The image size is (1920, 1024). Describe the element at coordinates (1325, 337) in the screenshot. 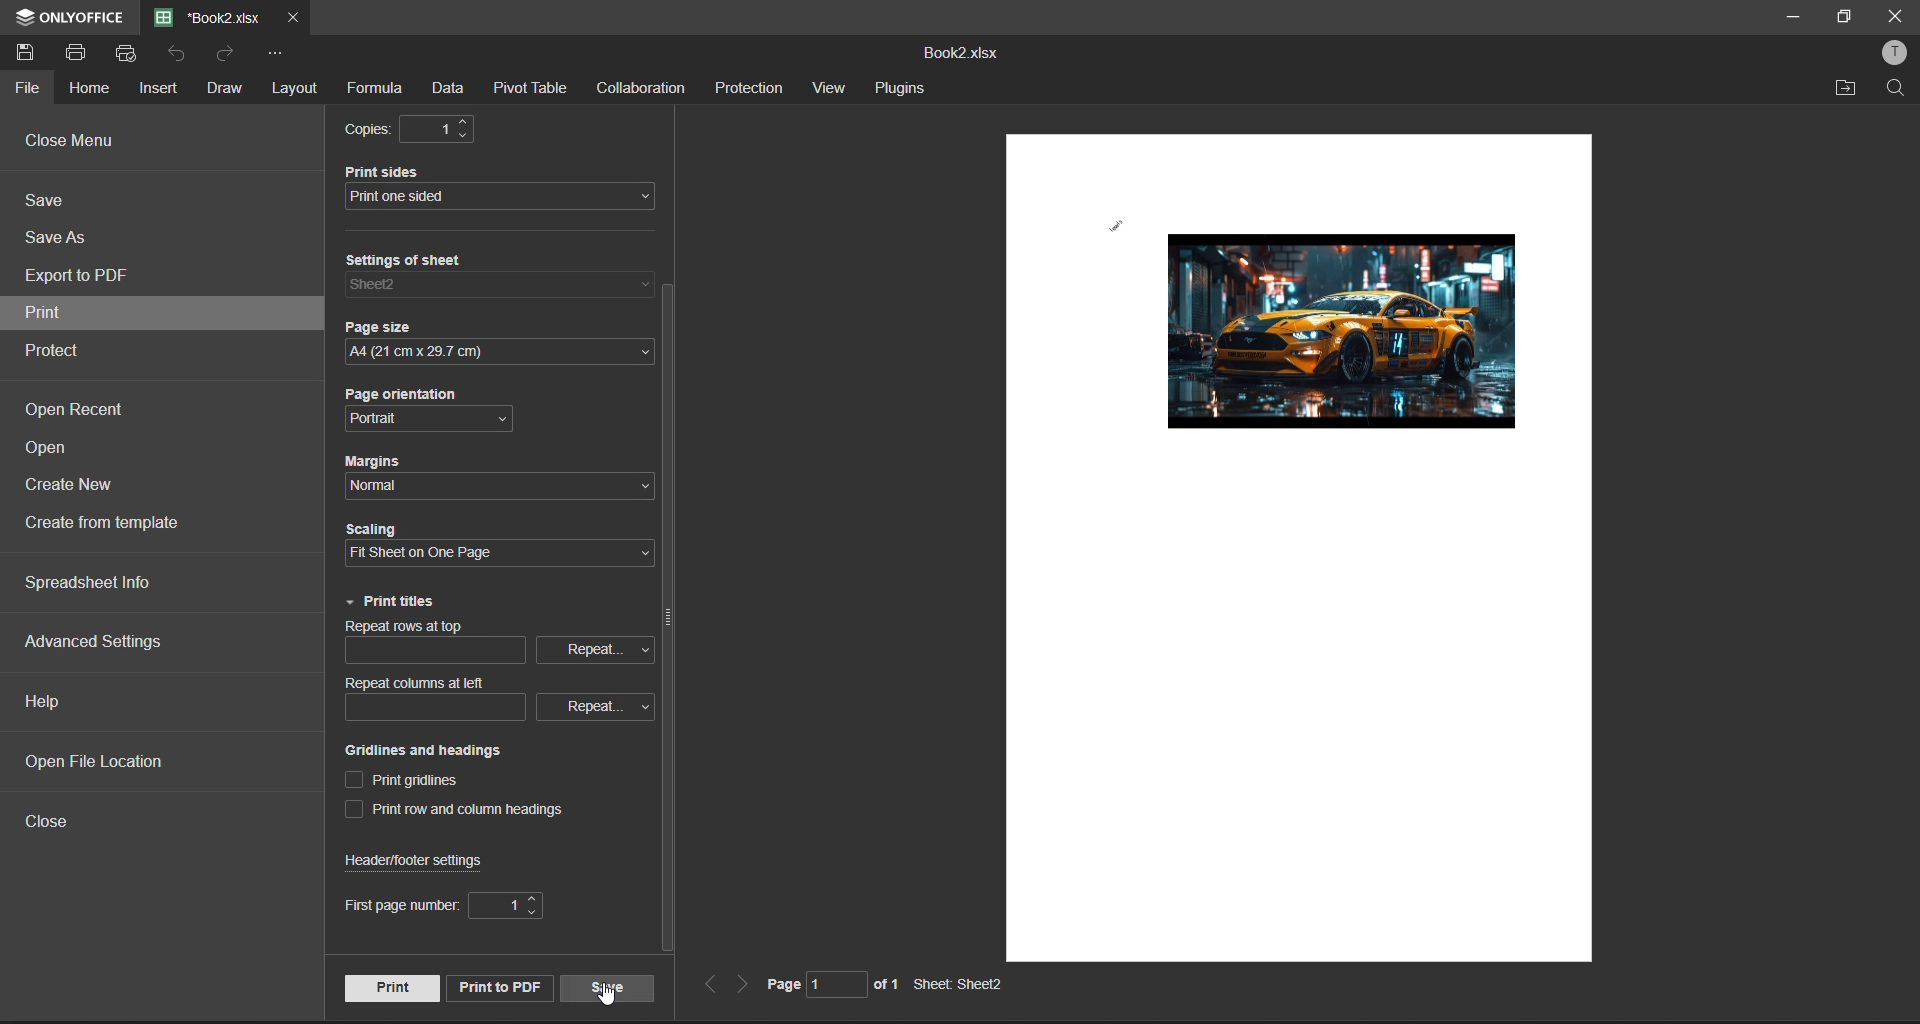

I see `data fit to one page` at that location.